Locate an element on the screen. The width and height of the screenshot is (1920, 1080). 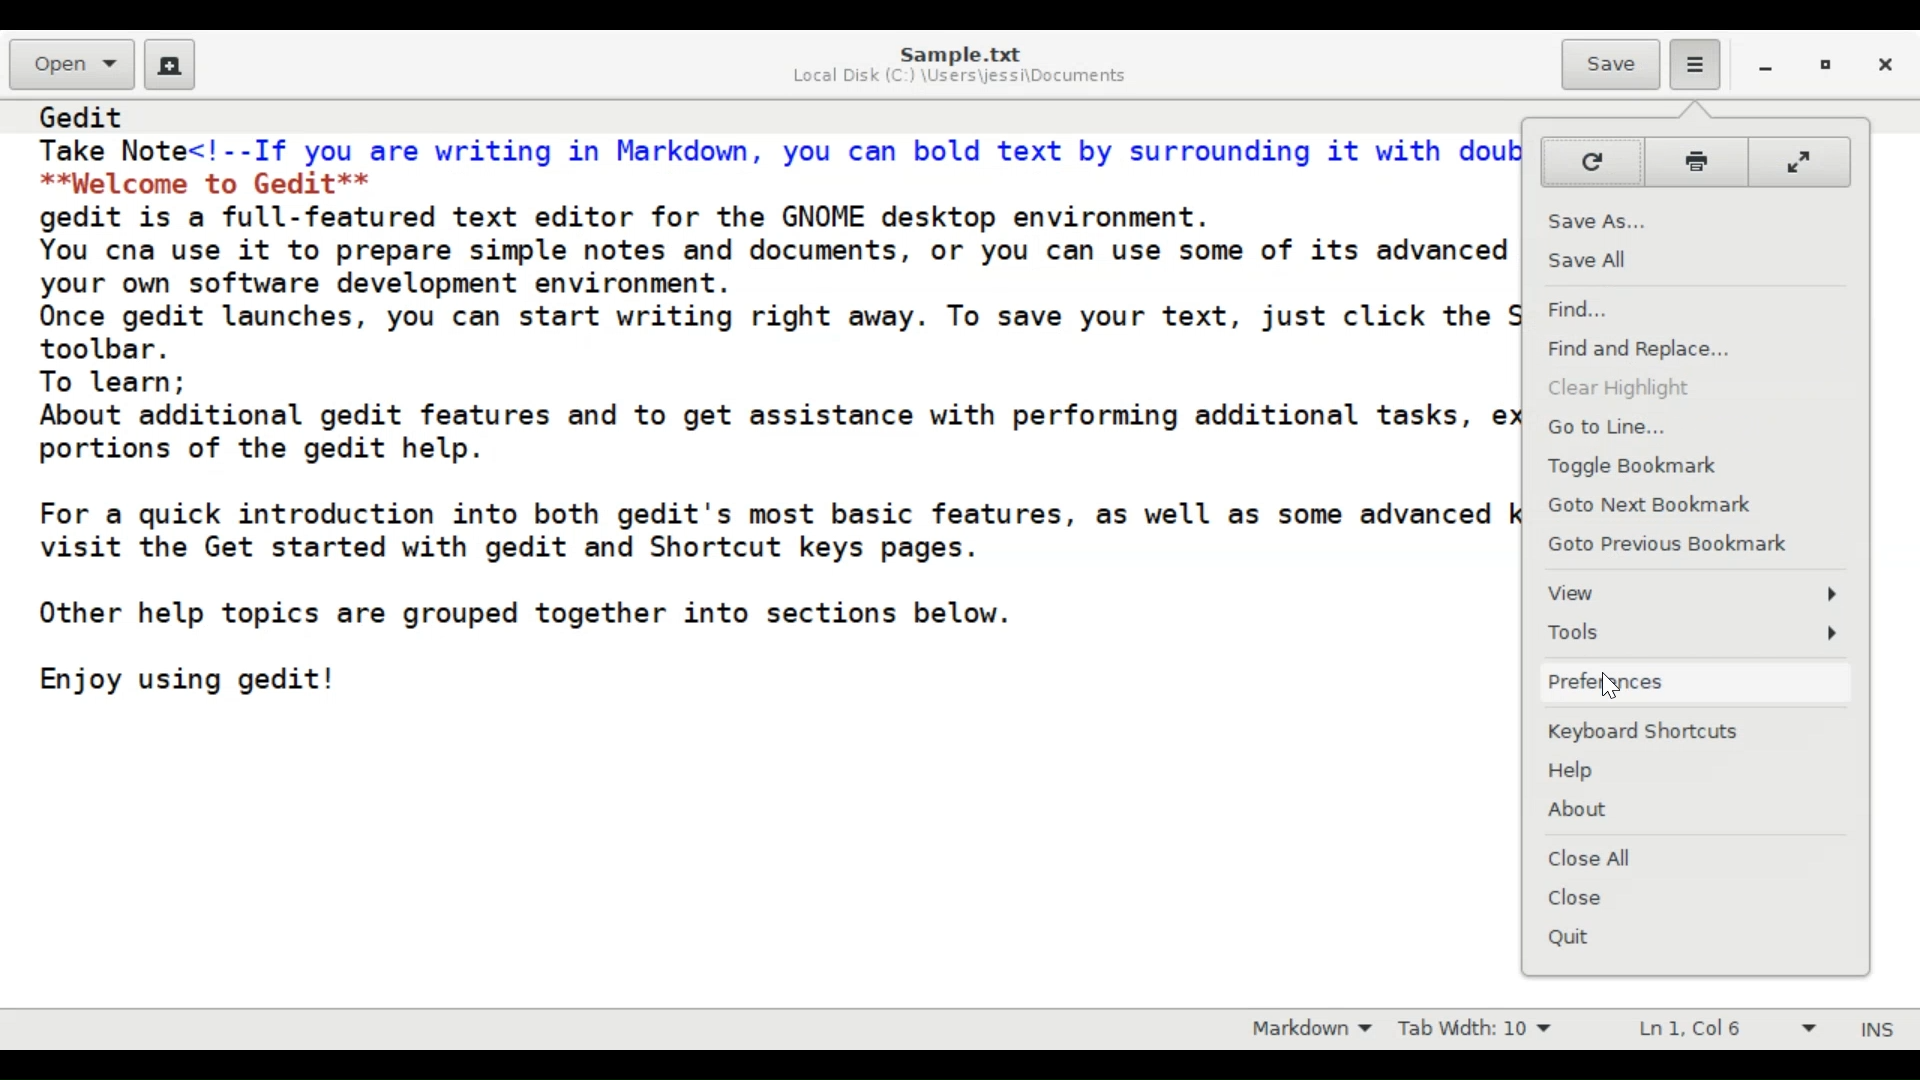
Fullscreen is located at coordinates (1799, 159).